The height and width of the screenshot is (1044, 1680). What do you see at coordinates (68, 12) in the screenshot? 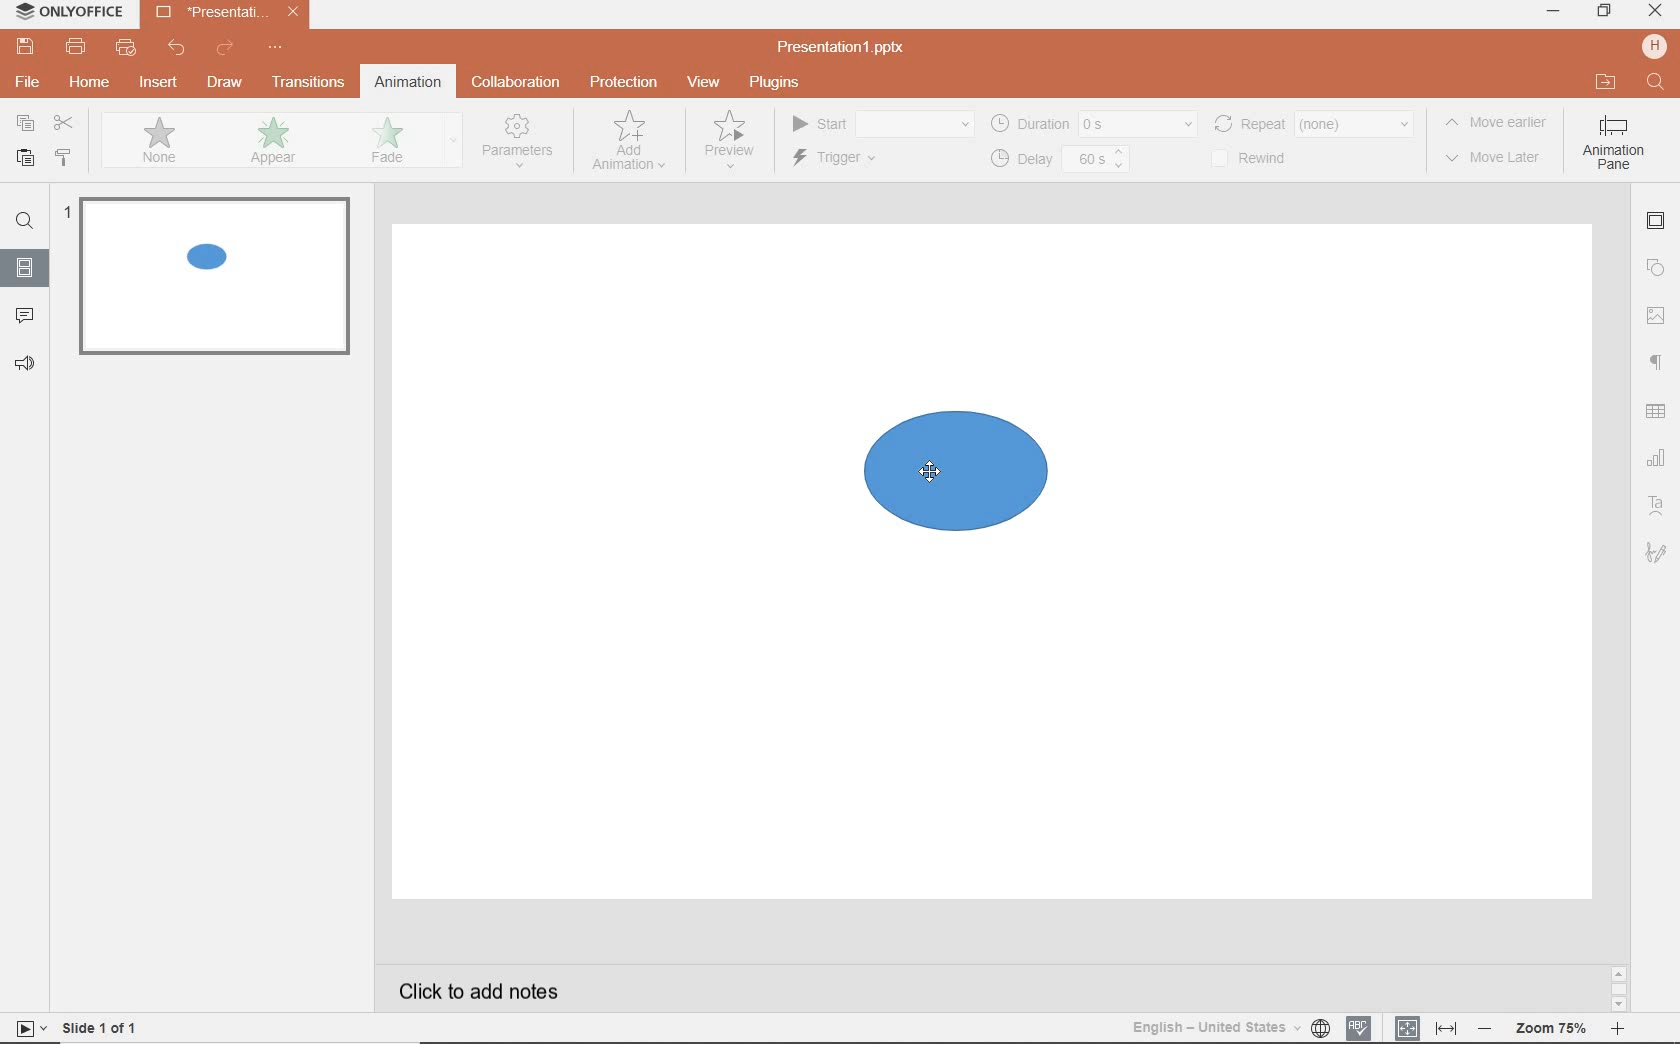
I see `system name` at bounding box center [68, 12].